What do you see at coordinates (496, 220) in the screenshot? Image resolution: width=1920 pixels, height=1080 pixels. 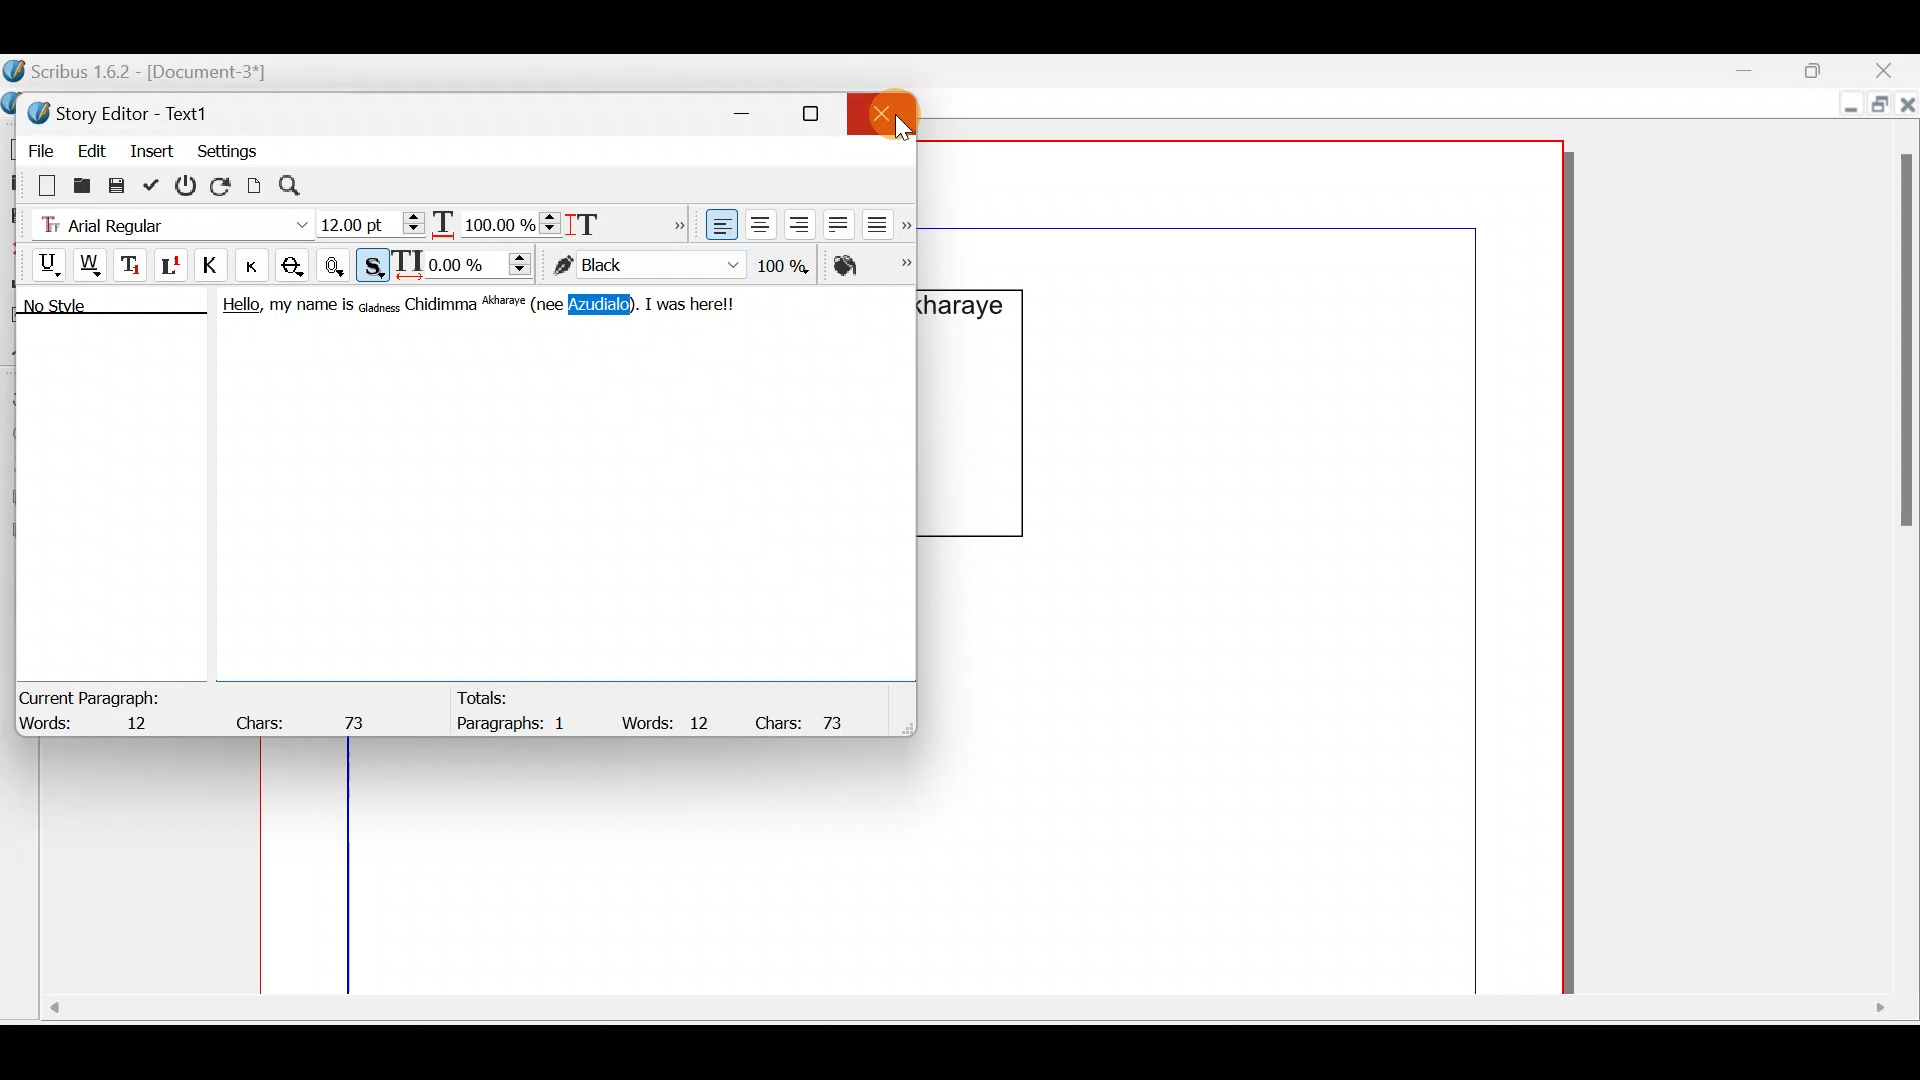 I see `Scaling width of characters` at bounding box center [496, 220].